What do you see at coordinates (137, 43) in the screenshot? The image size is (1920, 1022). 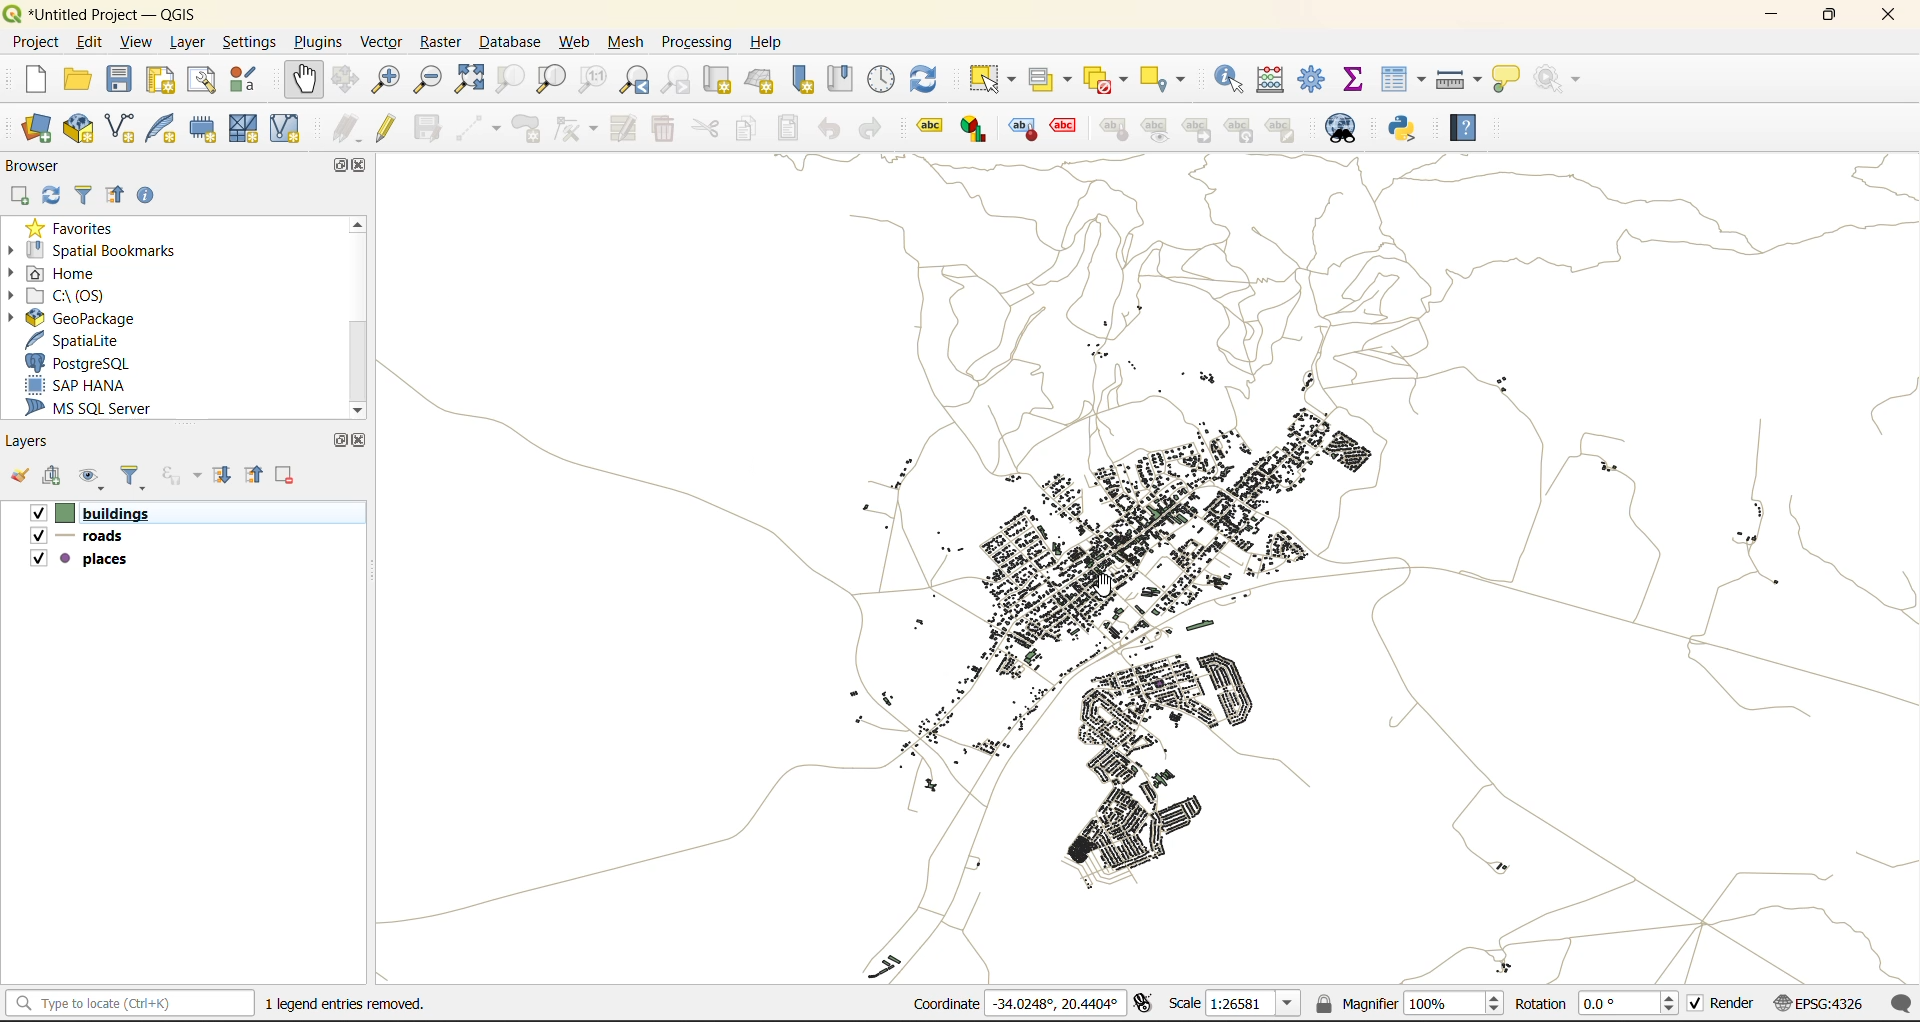 I see `view` at bounding box center [137, 43].